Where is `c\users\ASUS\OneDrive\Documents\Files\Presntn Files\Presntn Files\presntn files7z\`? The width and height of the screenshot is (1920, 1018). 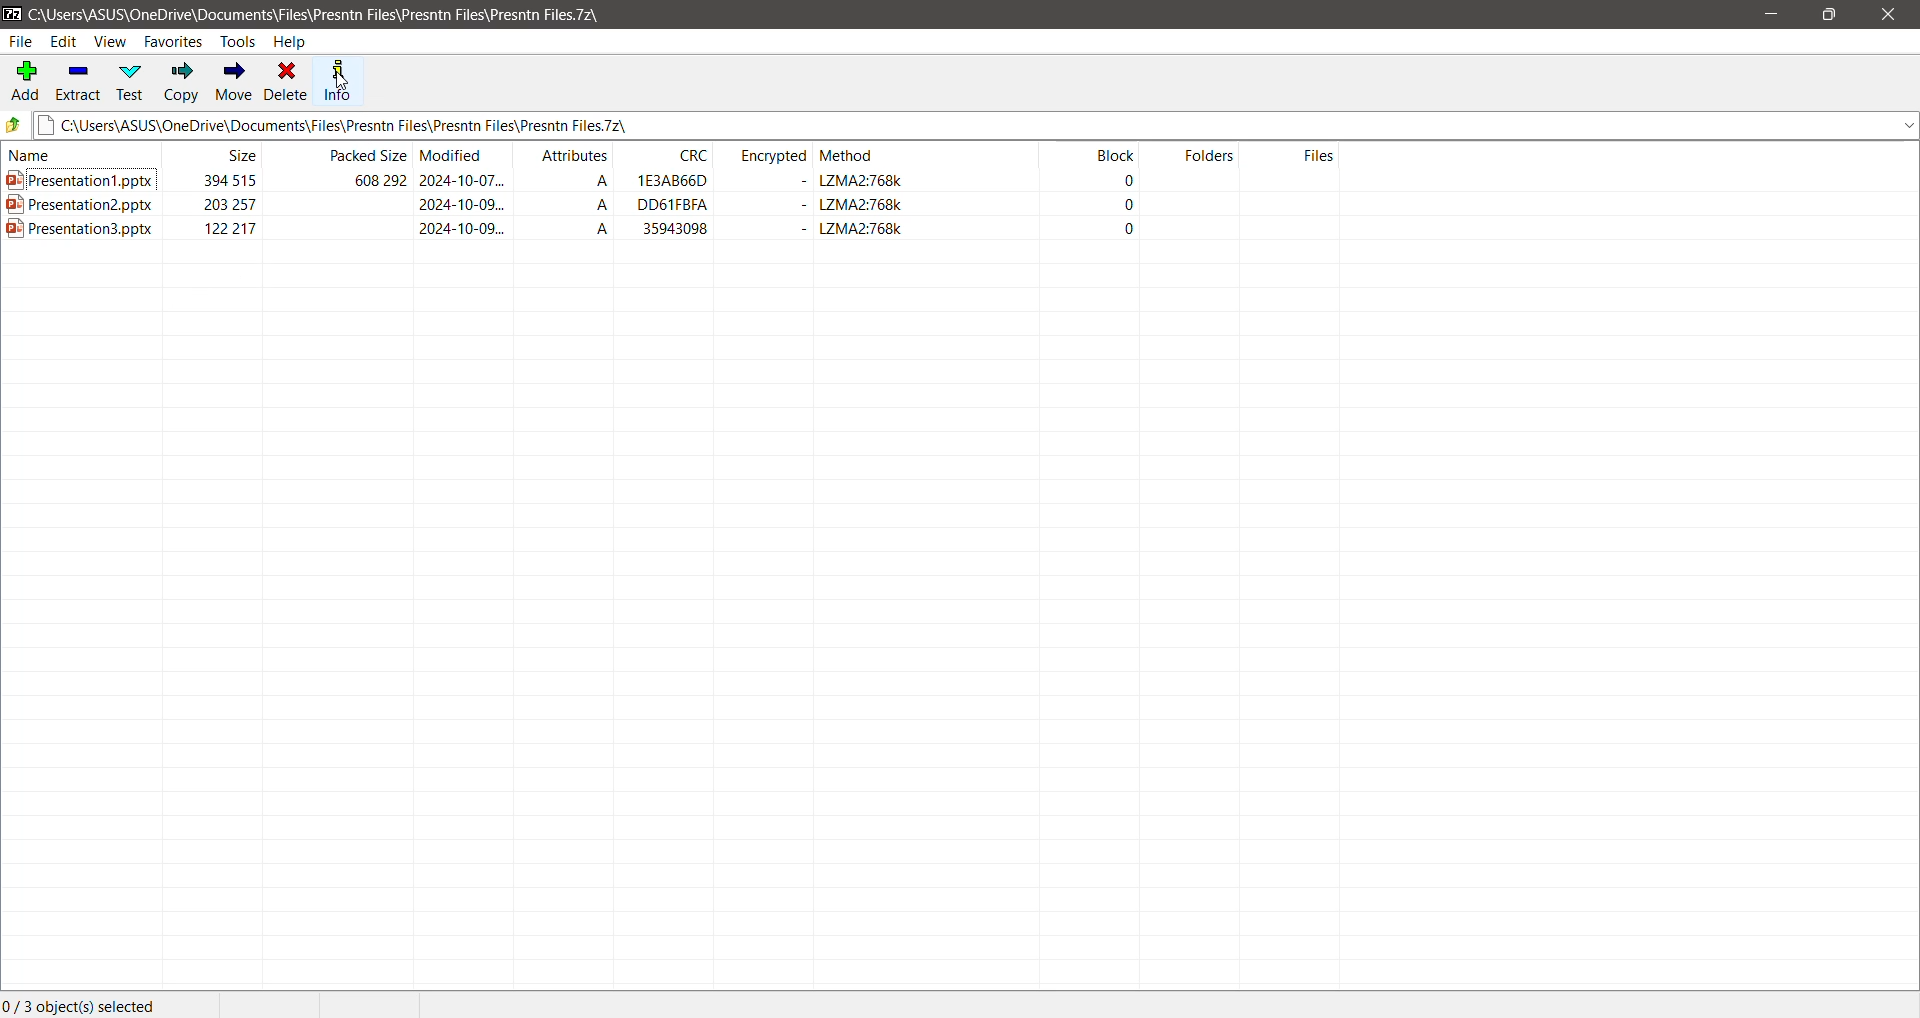
c\users\ASUS\OneDrive\Documents\Files\Presntn Files\Presntn Files\presntn files7z\ is located at coordinates (344, 14).